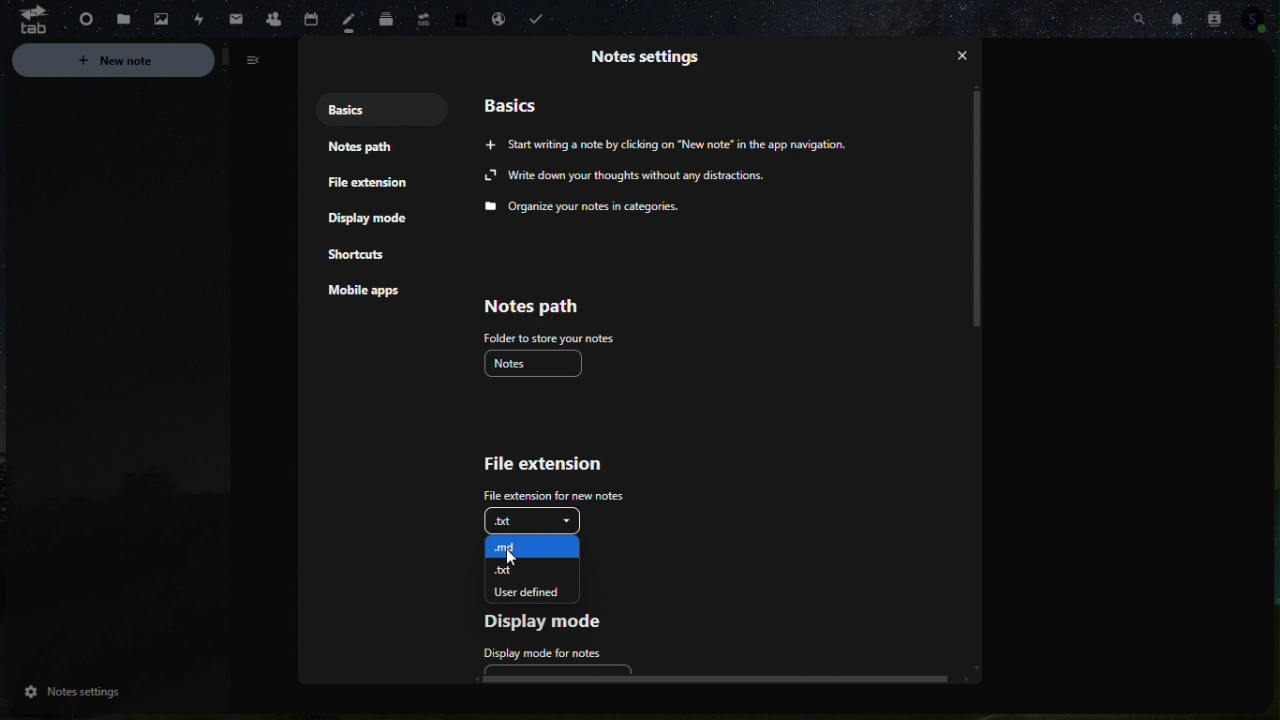 The height and width of the screenshot is (720, 1280). Describe the element at coordinates (229, 19) in the screenshot. I see `mail` at that location.